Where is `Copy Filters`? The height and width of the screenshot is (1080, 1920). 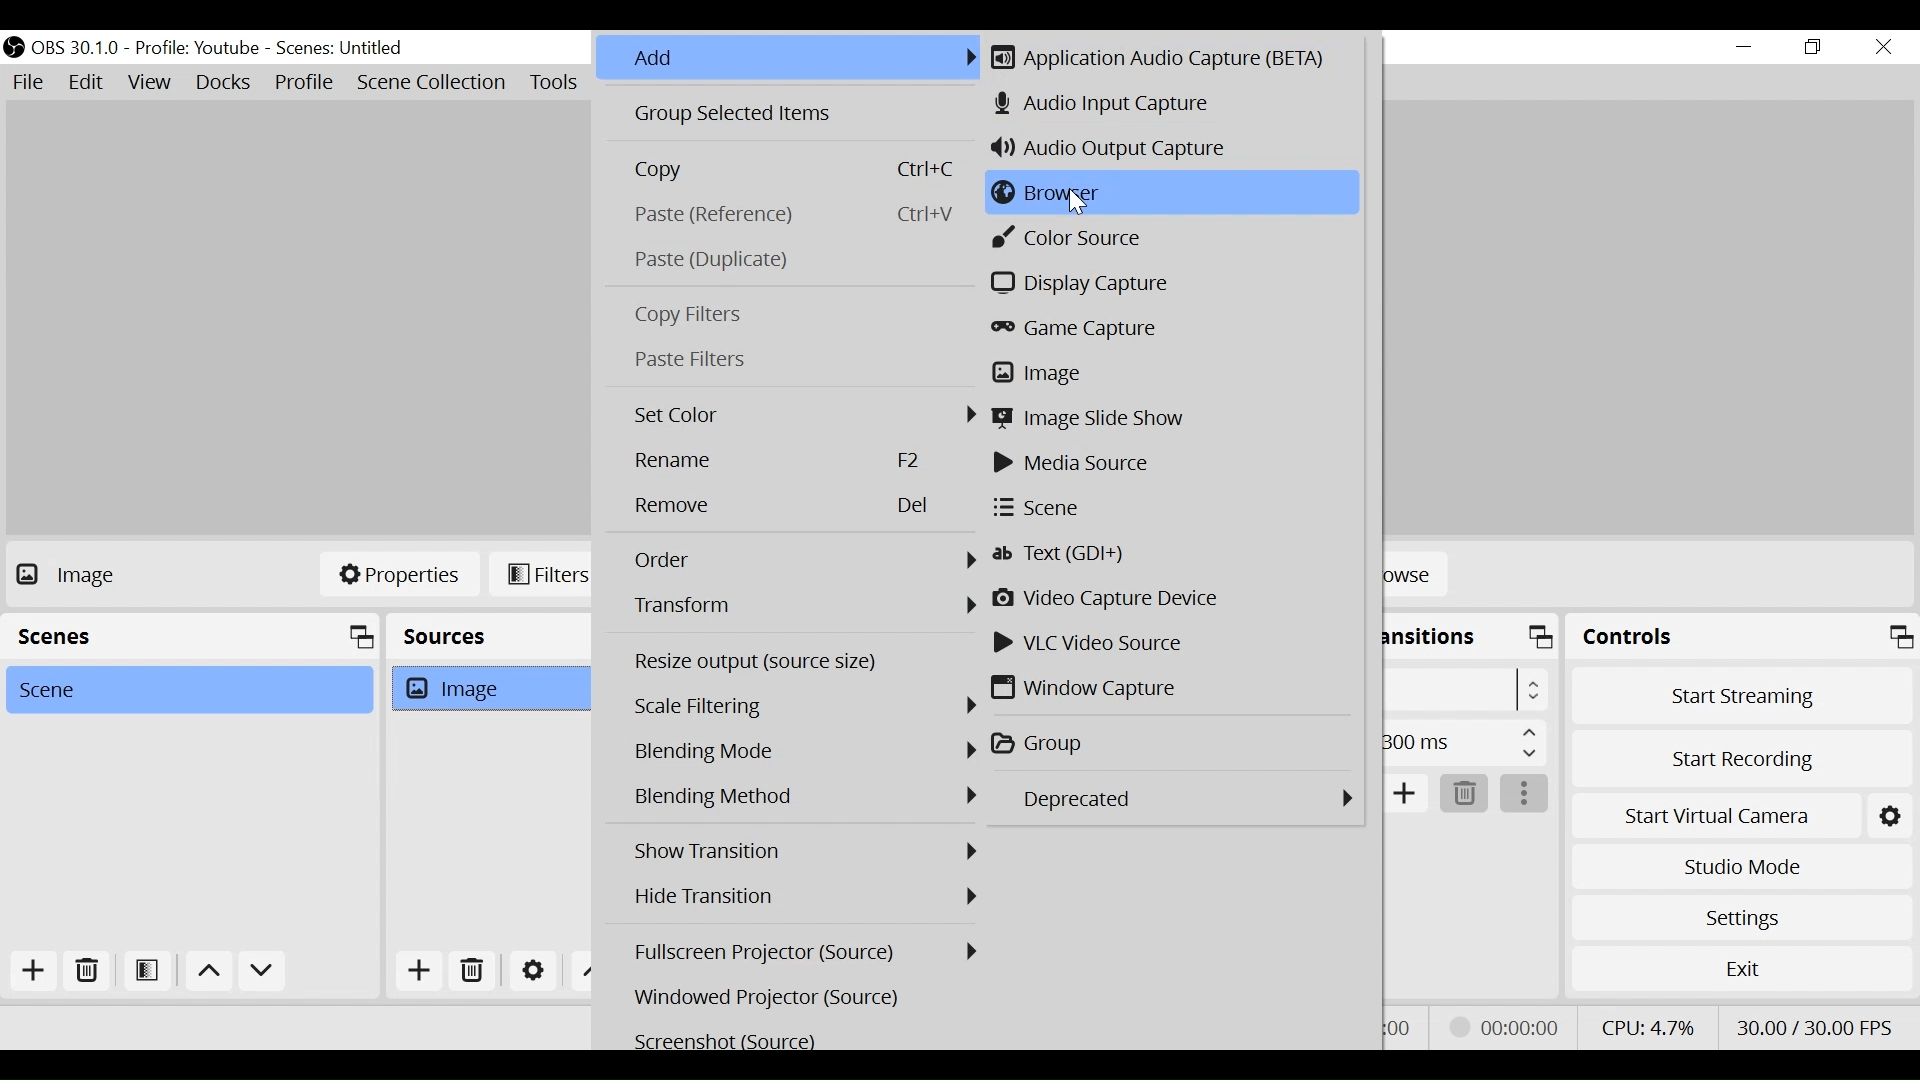 Copy Filters is located at coordinates (796, 317).